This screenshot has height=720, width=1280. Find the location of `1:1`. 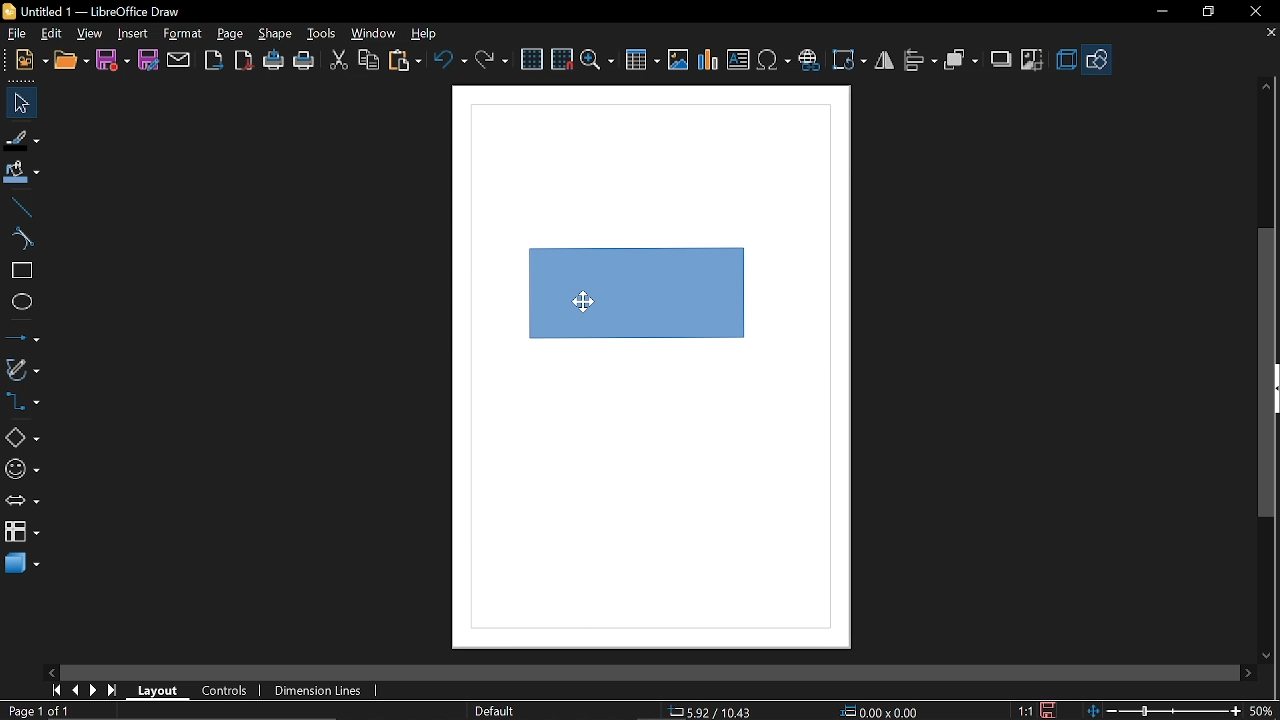

1:1 is located at coordinates (1025, 710).